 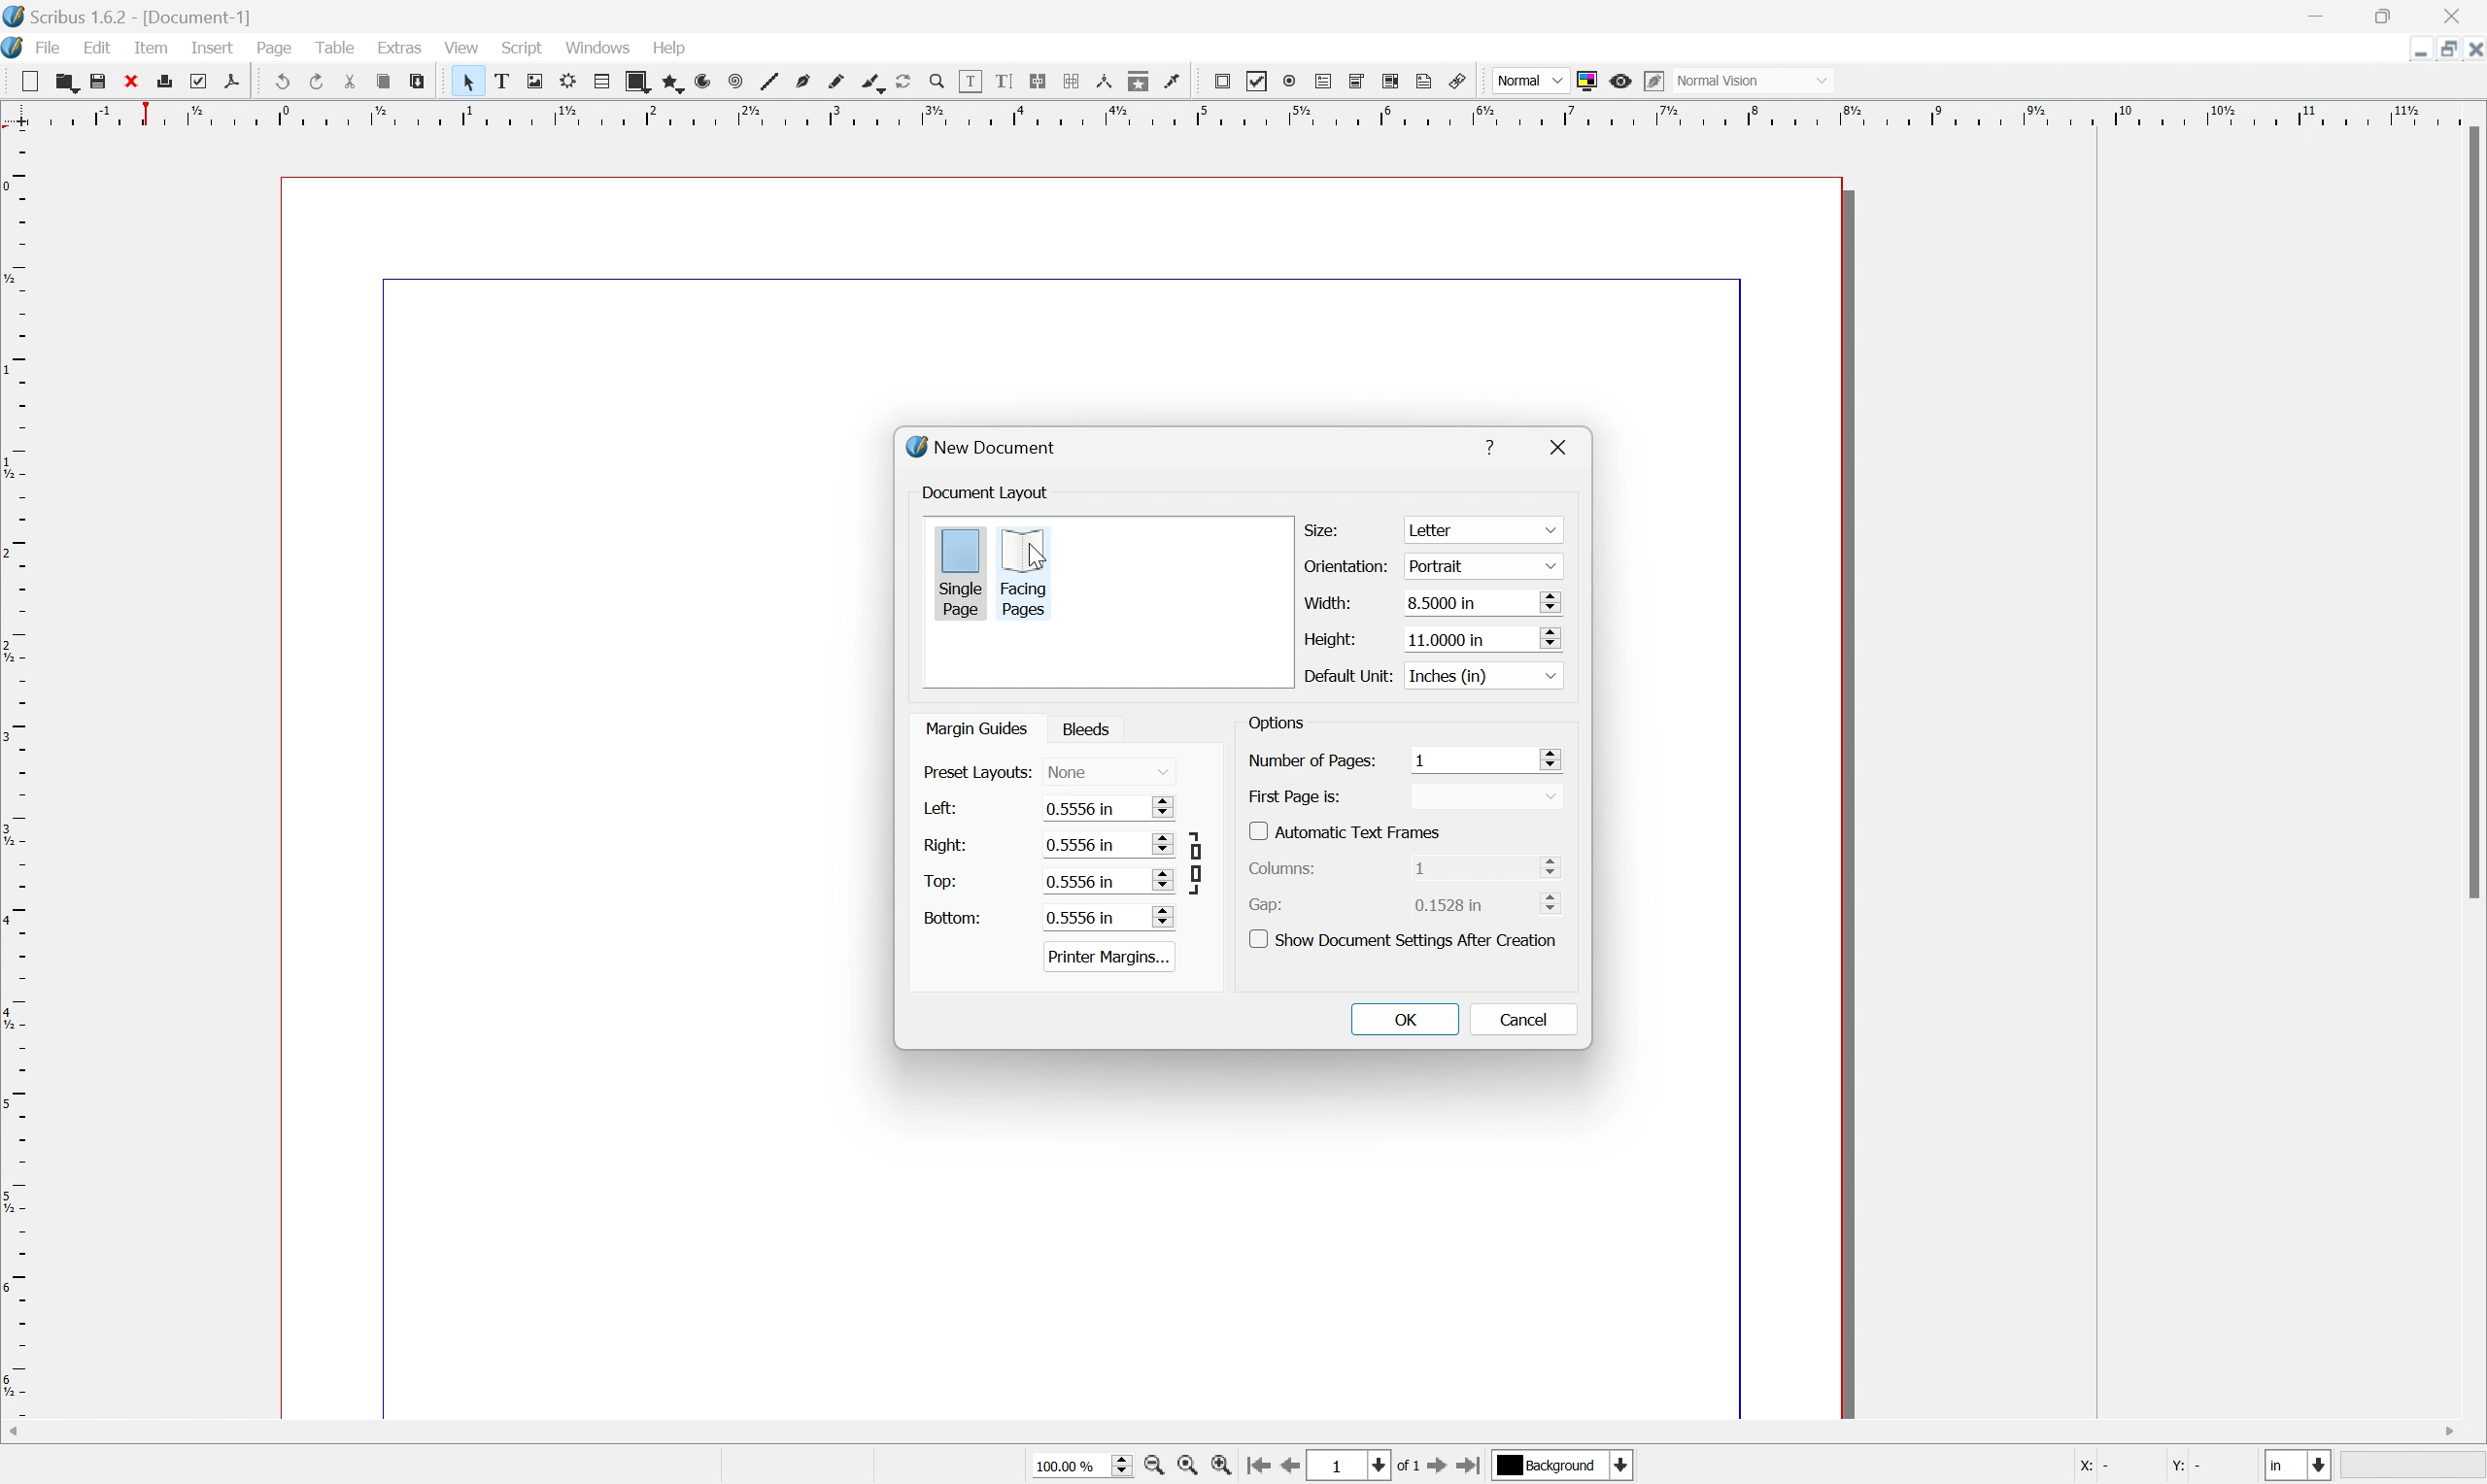 I want to click on 0.5556 in, so click(x=1107, y=917).